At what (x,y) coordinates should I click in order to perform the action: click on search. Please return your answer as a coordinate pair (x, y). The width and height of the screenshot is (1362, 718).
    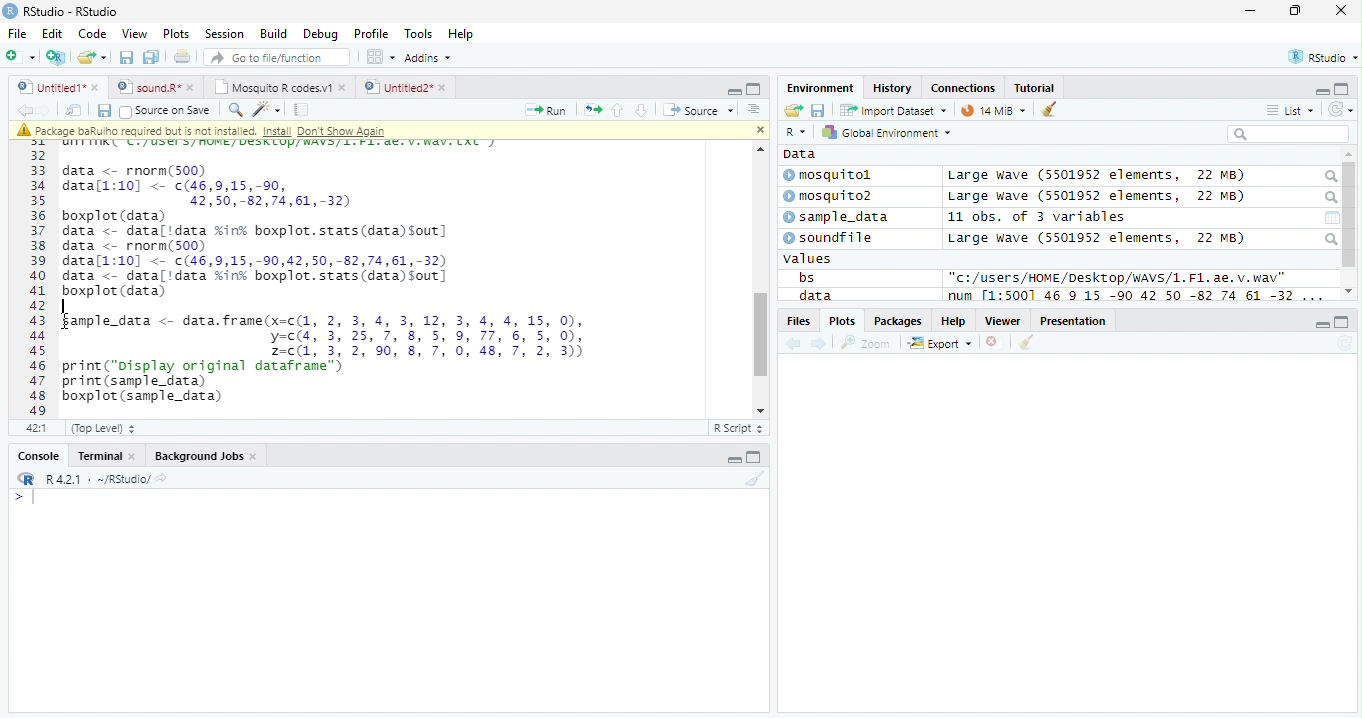
    Looking at the image, I should click on (1330, 239).